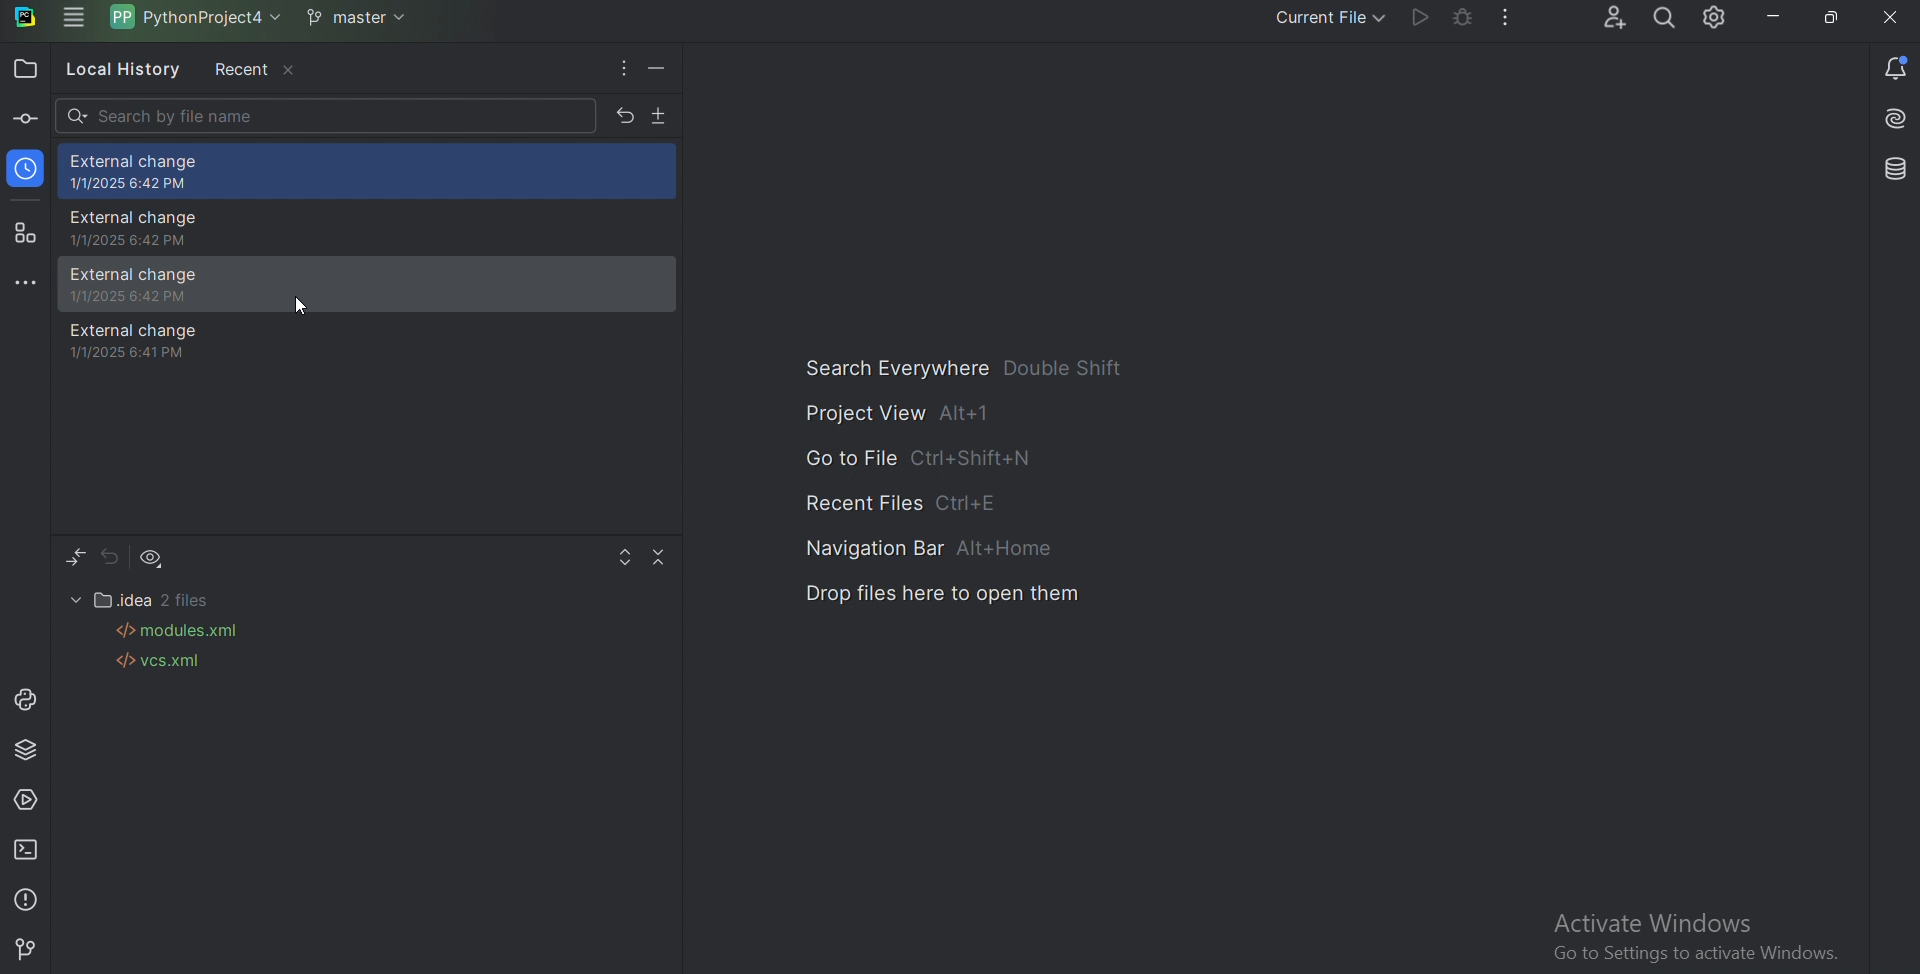 The image size is (1920, 974). What do you see at coordinates (1883, 171) in the screenshot?
I see `Database` at bounding box center [1883, 171].